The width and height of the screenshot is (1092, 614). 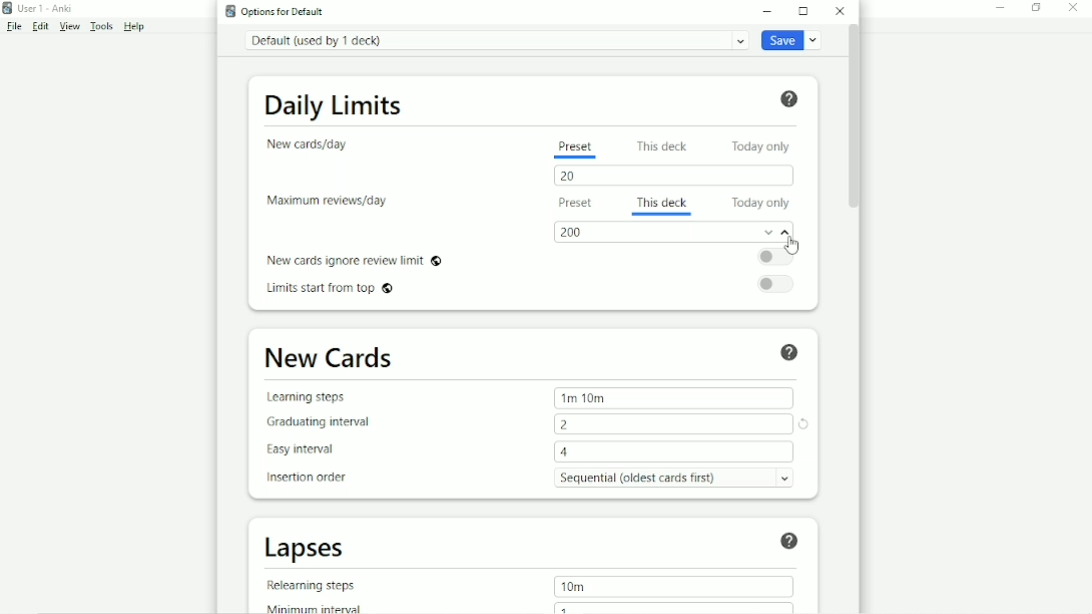 What do you see at coordinates (794, 41) in the screenshot?
I see `Save` at bounding box center [794, 41].